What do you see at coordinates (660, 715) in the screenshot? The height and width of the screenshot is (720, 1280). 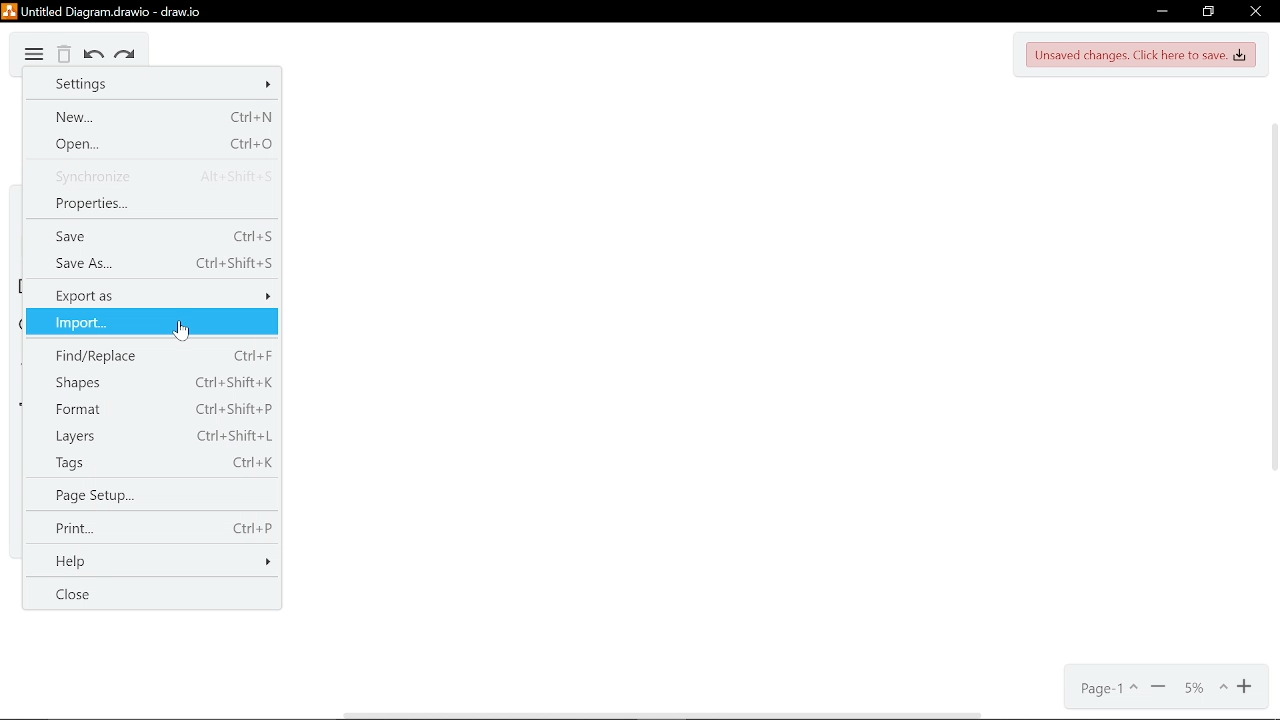 I see `horizontal scrollbar` at bounding box center [660, 715].